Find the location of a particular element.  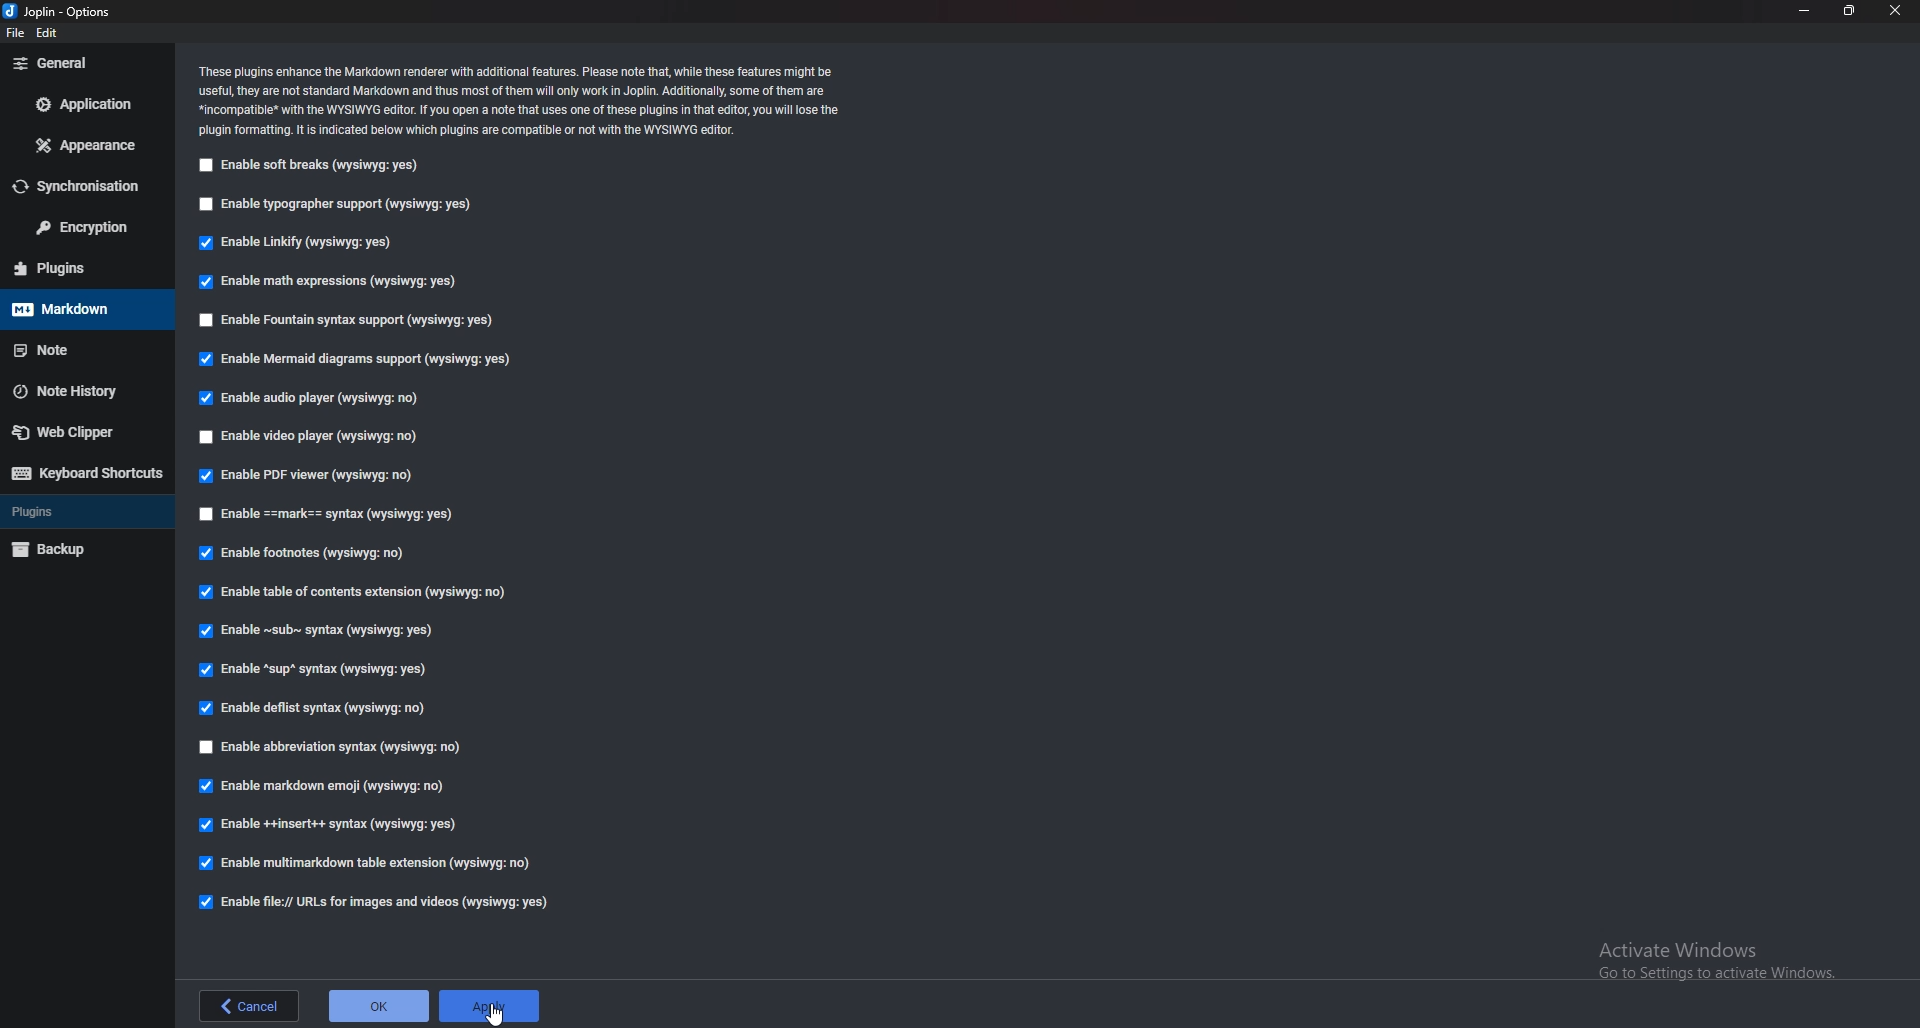

Enable P D F viewer is located at coordinates (304, 475).